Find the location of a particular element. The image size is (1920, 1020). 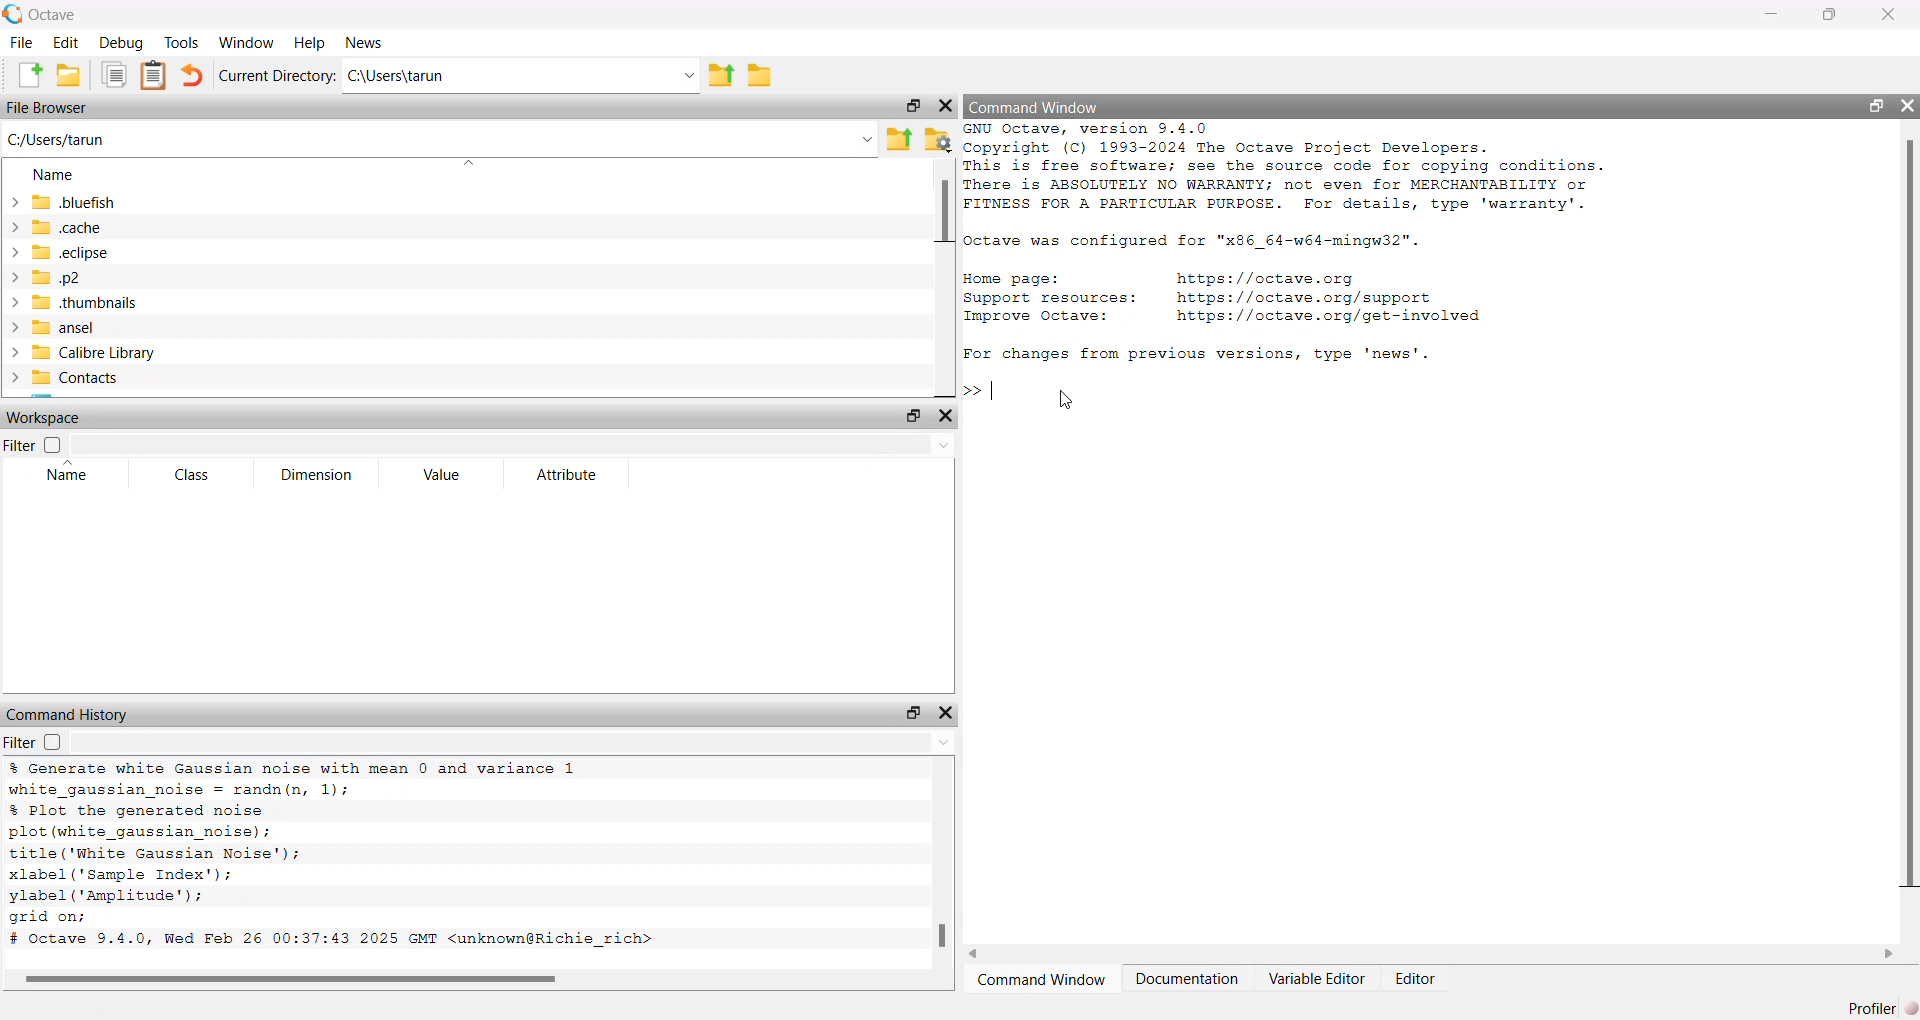

Value is located at coordinates (448, 472).